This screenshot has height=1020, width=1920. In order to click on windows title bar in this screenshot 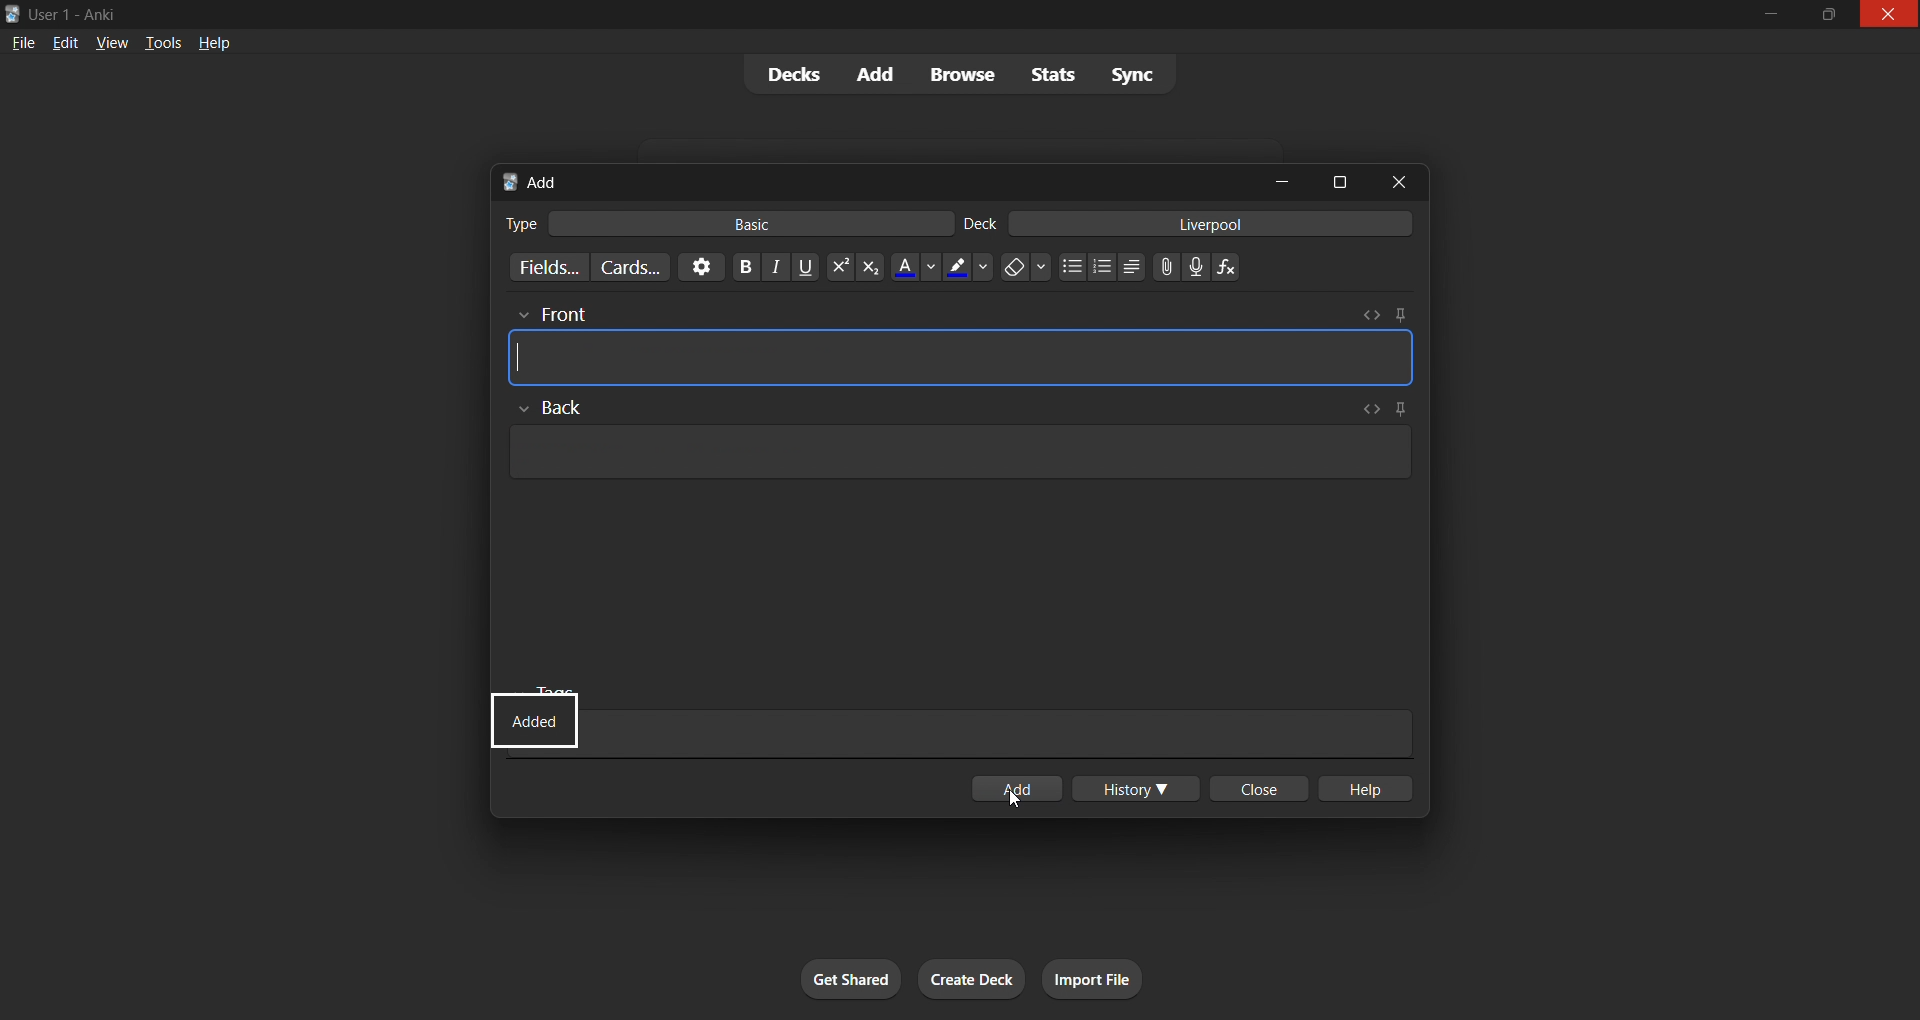, I will do `click(838, 14)`.